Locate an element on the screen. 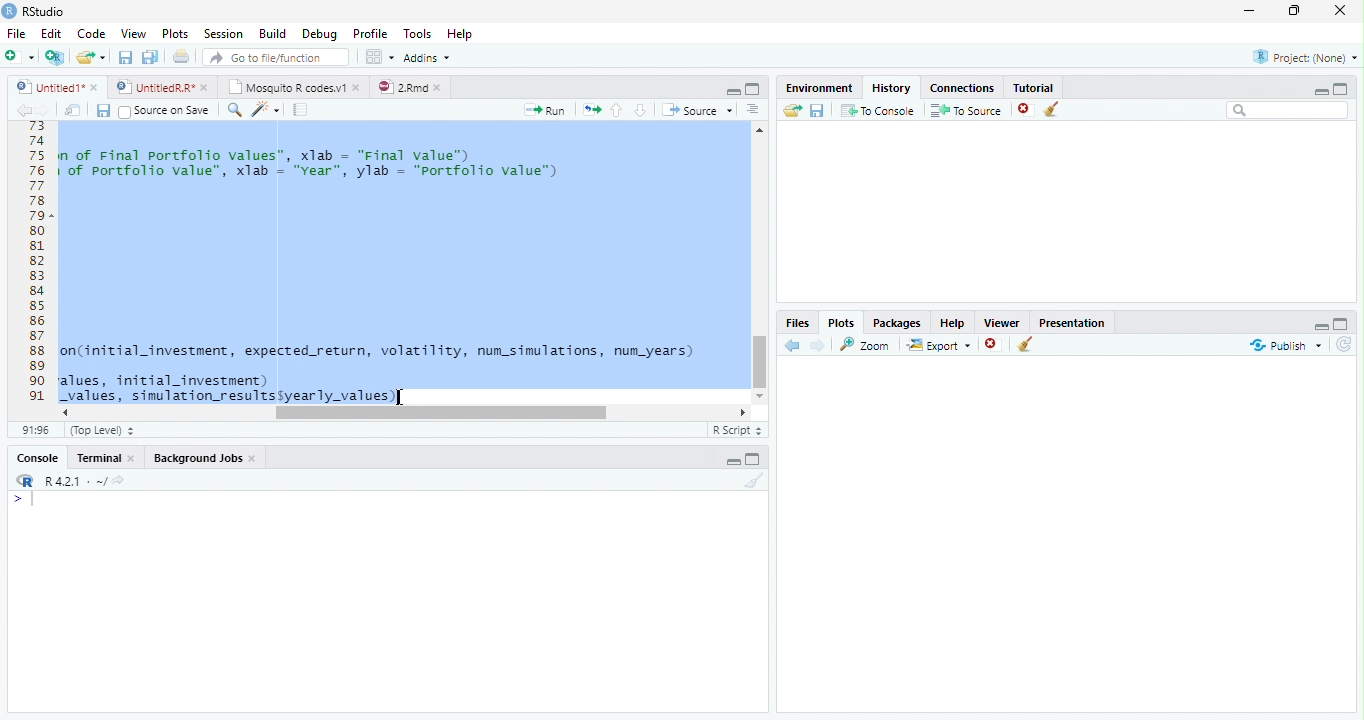 The height and width of the screenshot is (720, 1364). Code is located at coordinates (402, 264).